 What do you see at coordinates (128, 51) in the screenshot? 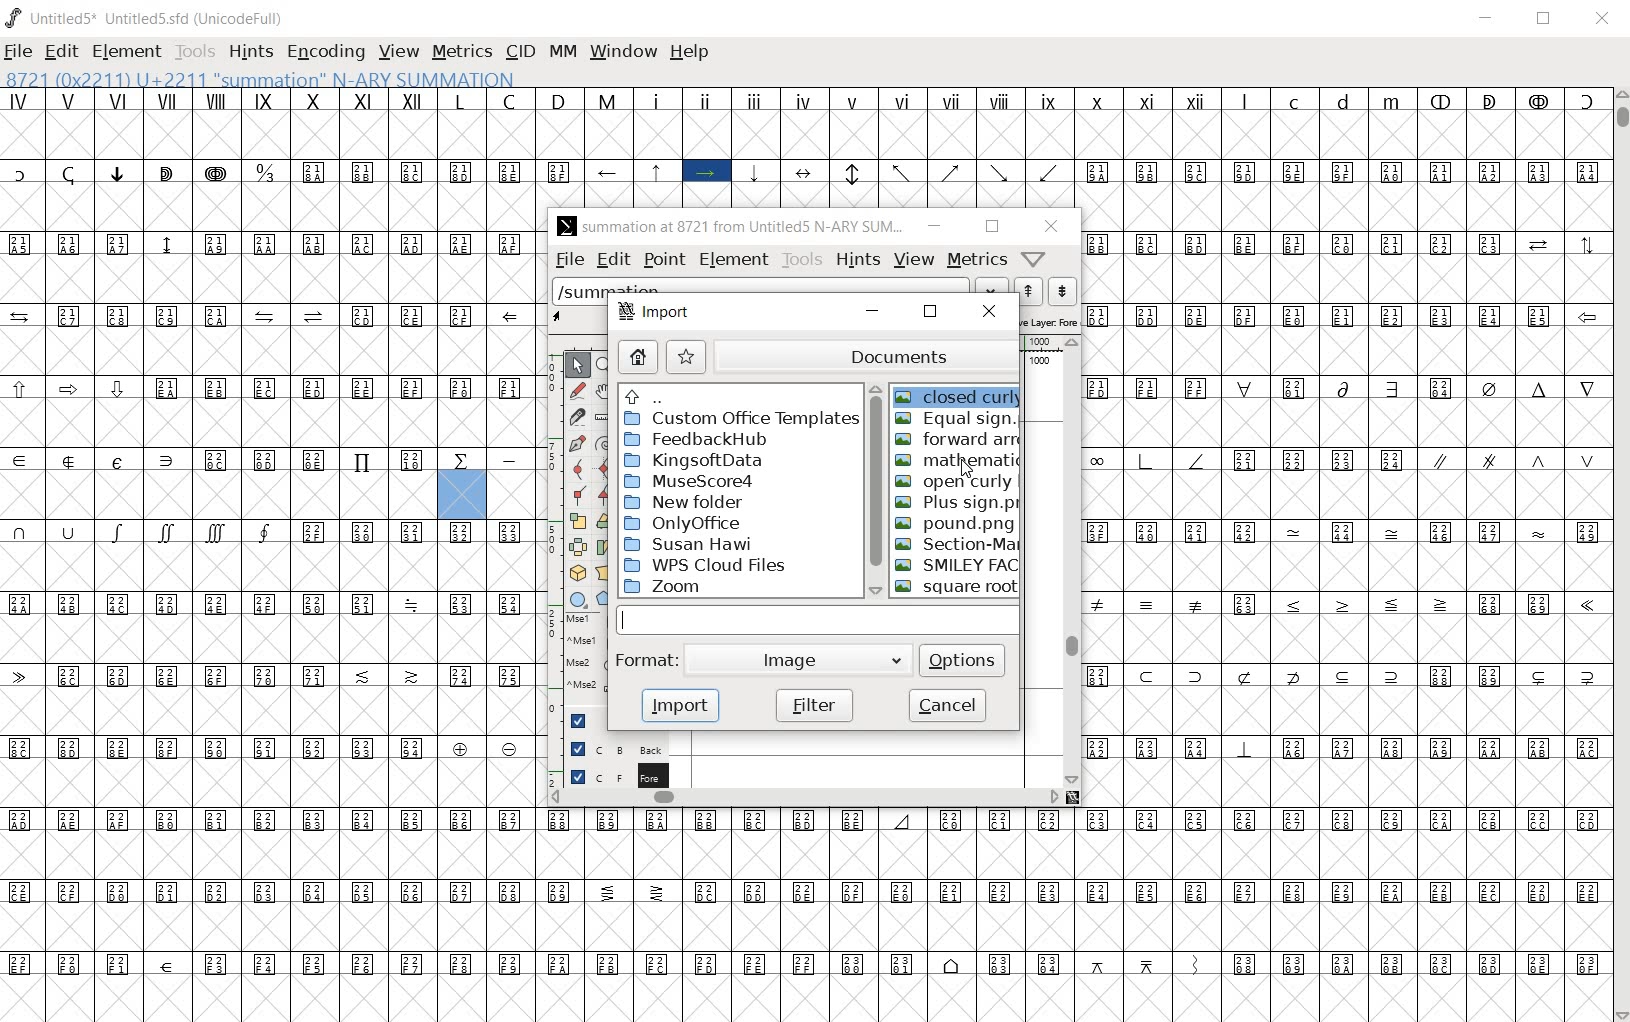
I see `ELEMENT` at bounding box center [128, 51].